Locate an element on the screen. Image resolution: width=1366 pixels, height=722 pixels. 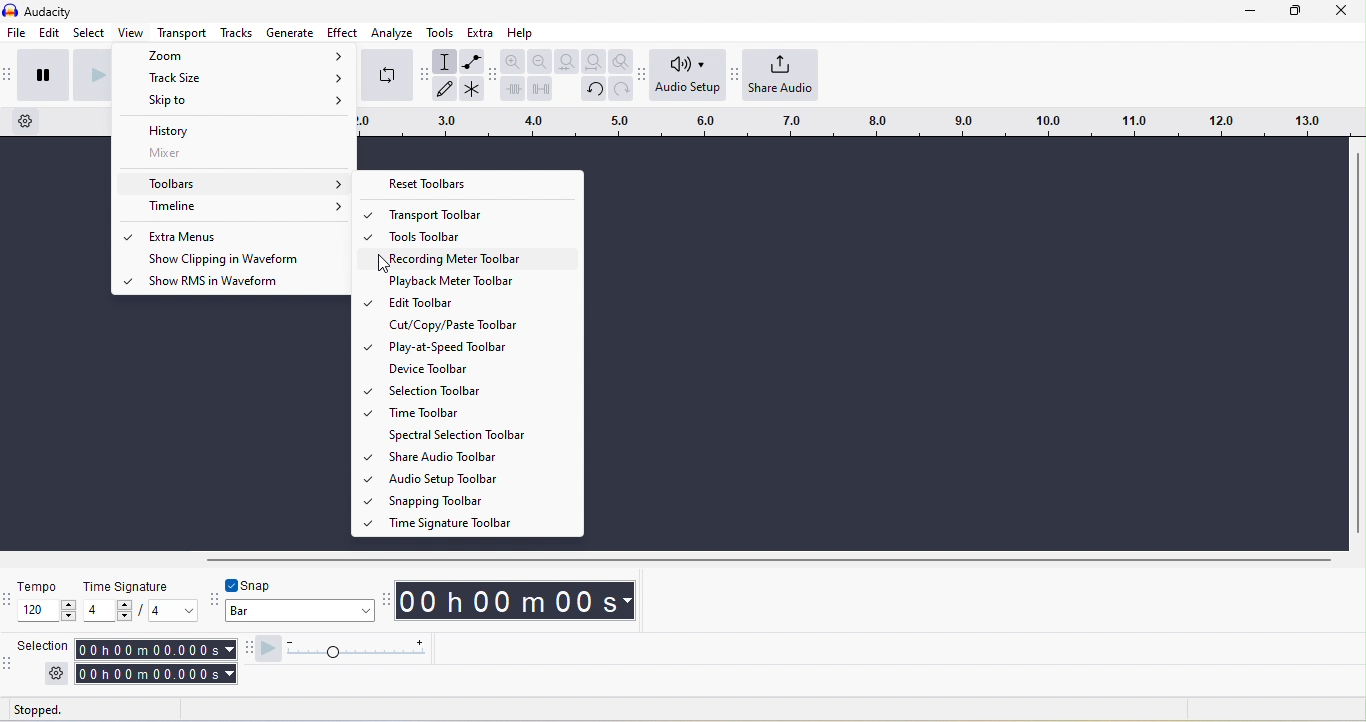
Reset toolbar is located at coordinates (468, 184).